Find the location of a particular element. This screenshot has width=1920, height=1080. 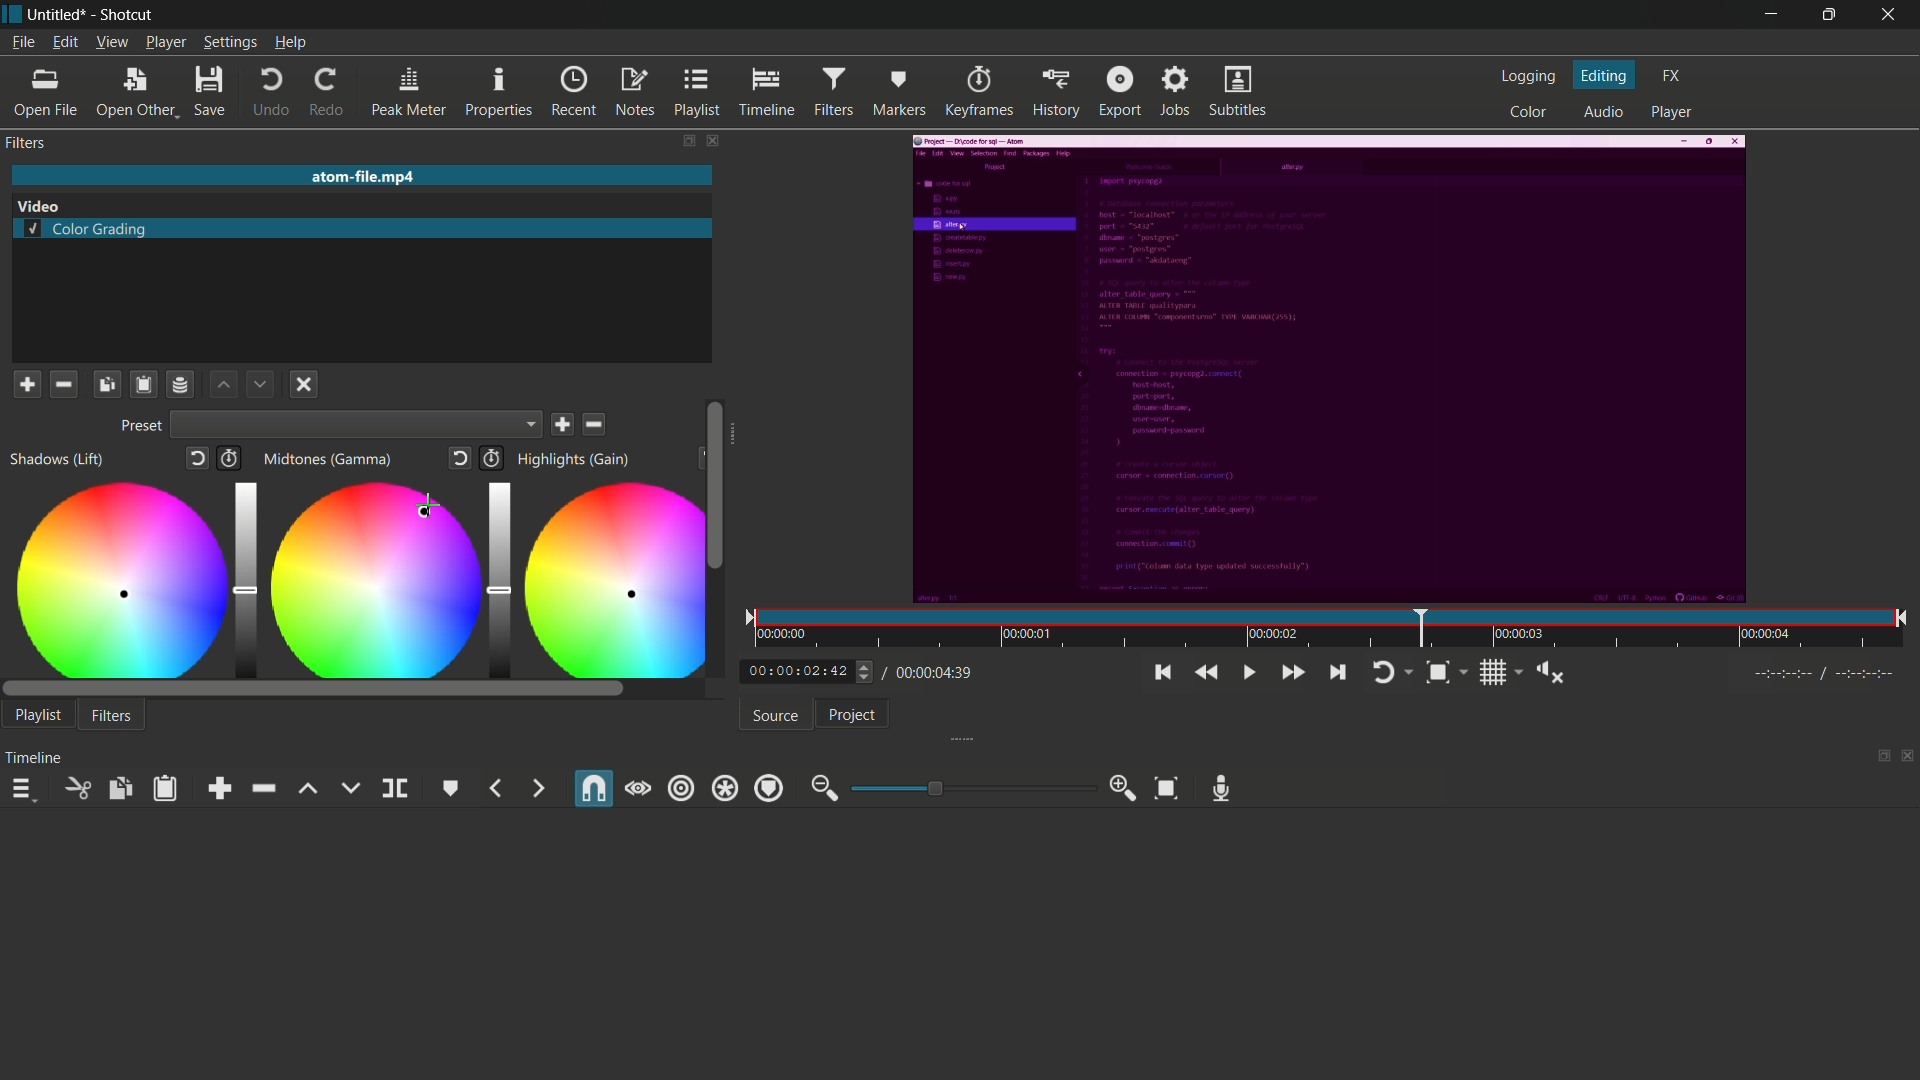

project is located at coordinates (851, 715).